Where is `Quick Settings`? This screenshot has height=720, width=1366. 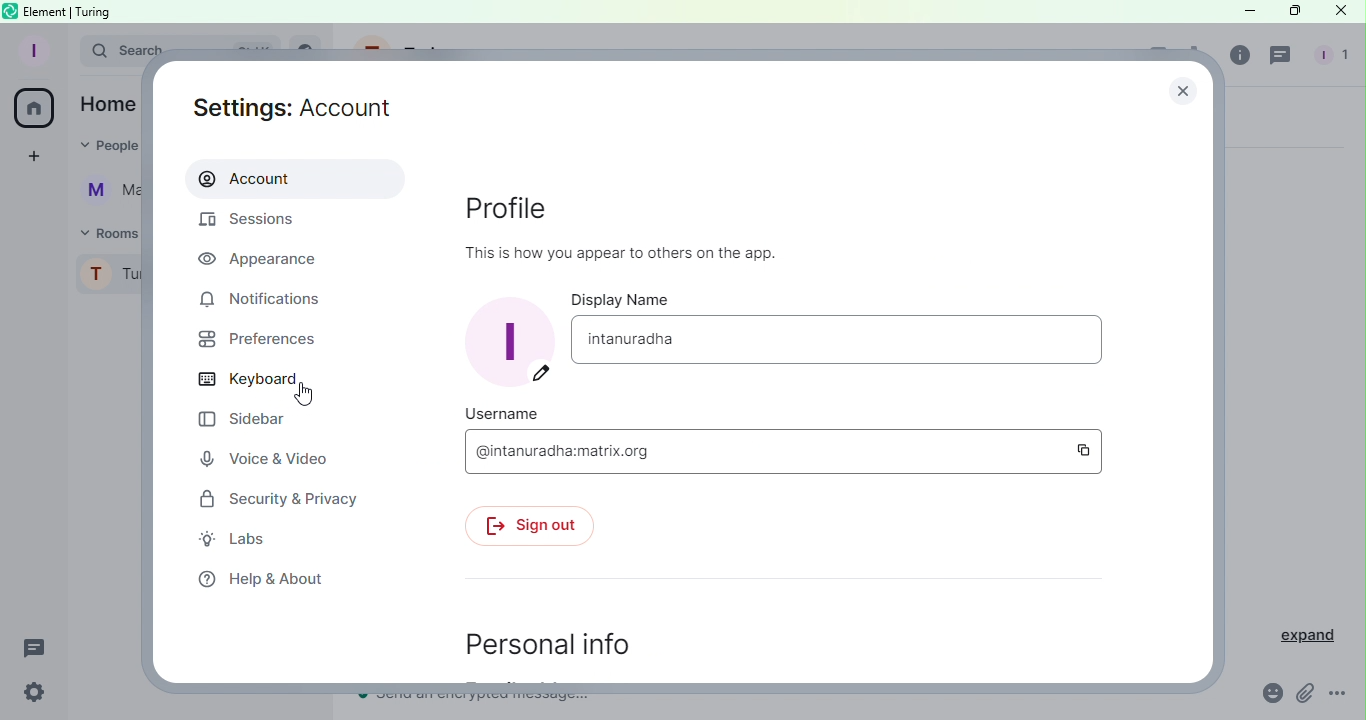
Quick Settings is located at coordinates (34, 694).